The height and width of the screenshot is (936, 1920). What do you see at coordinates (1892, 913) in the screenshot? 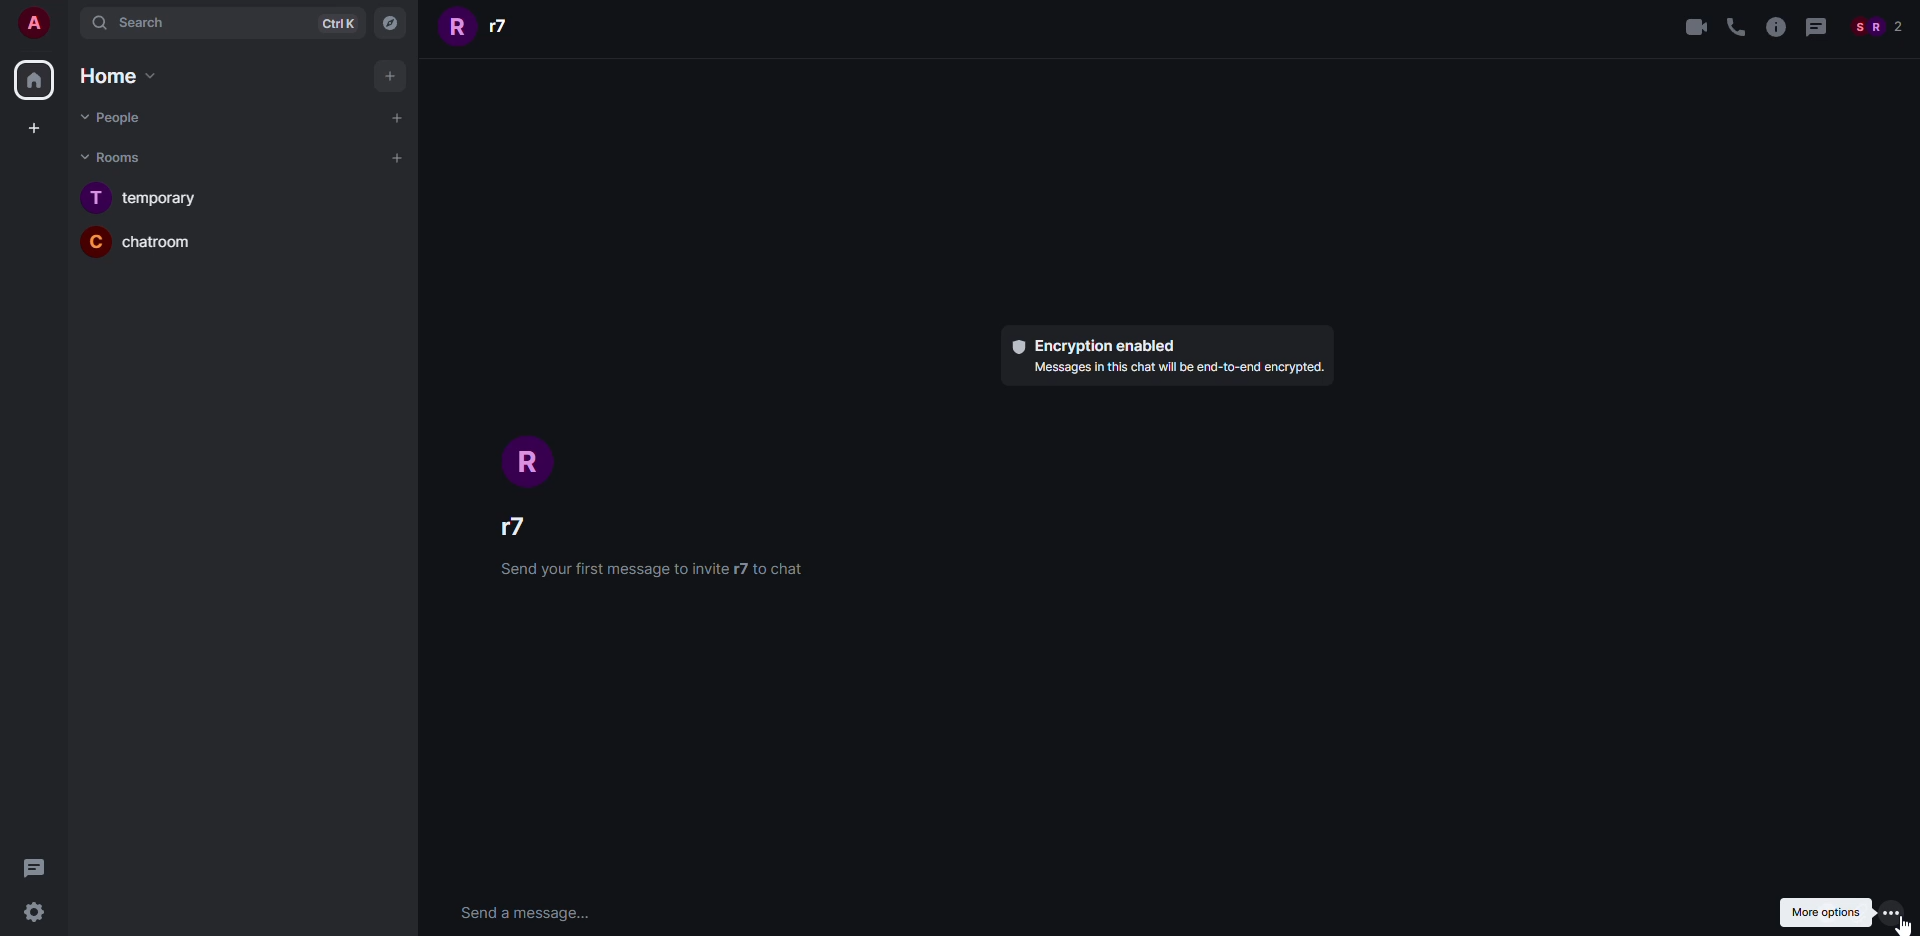
I see `clicking more options` at bounding box center [1892, 913].